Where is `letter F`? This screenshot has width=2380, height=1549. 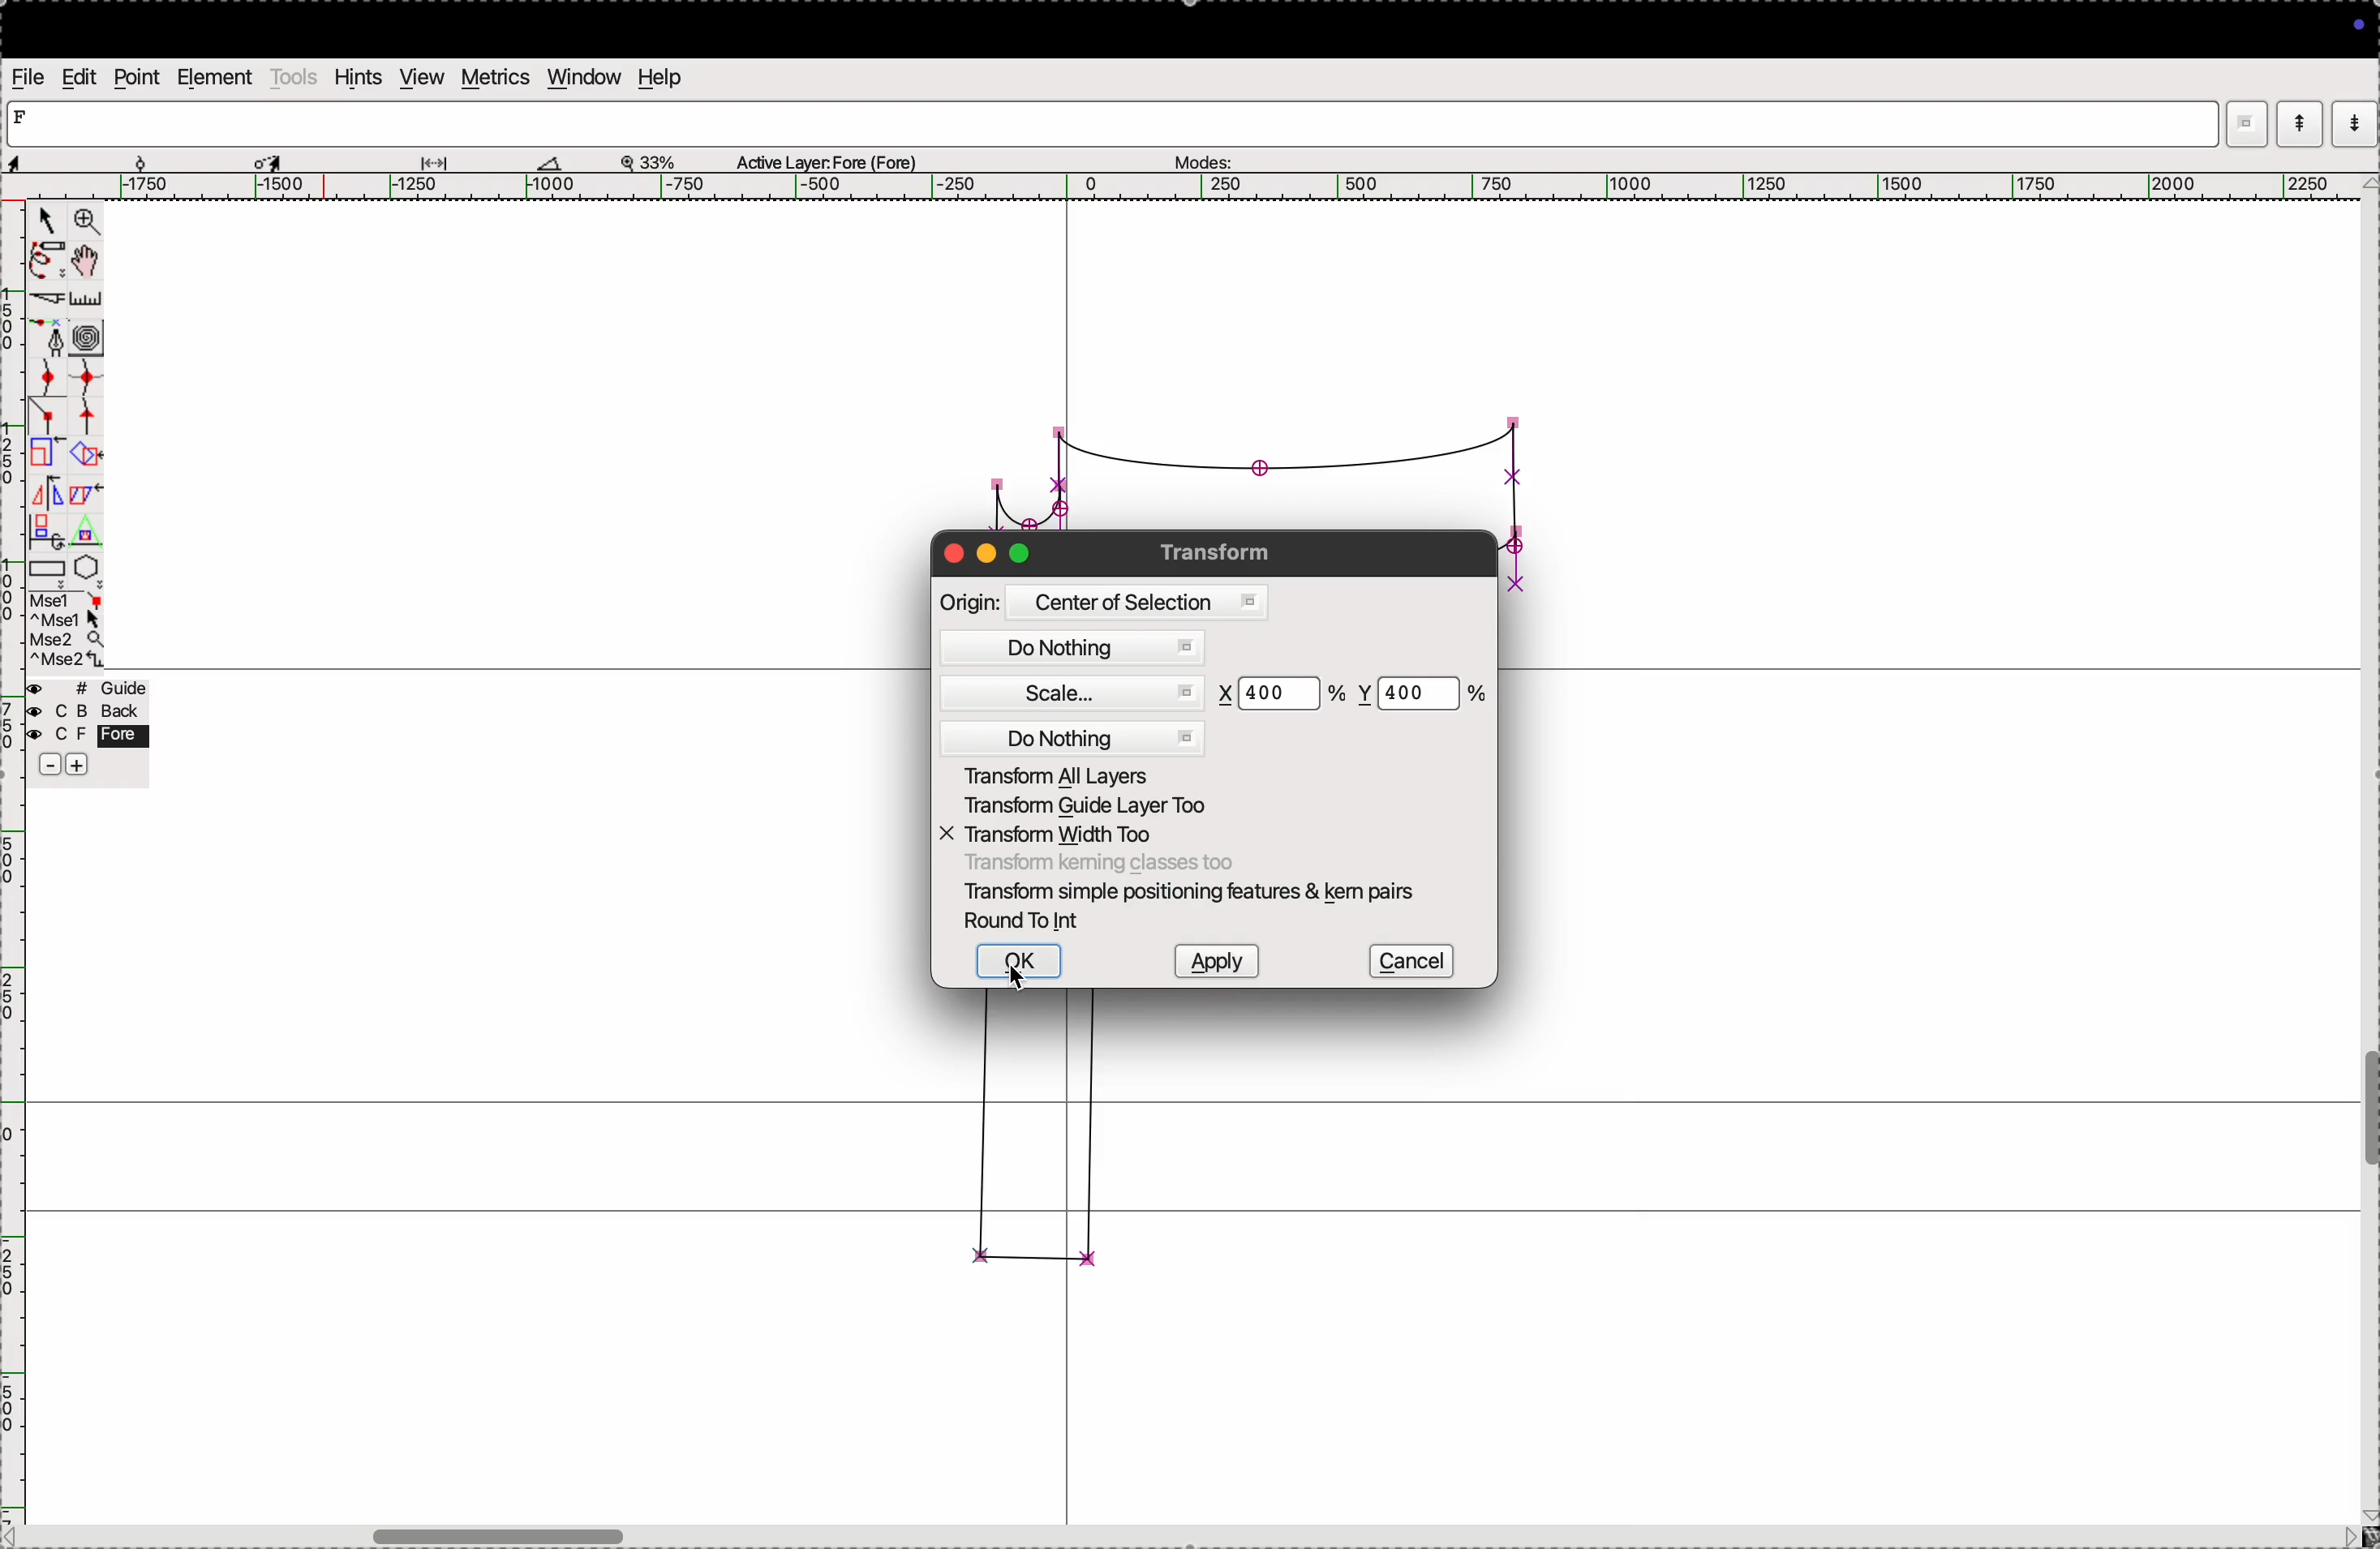
letter F is located at coordinates (24, 116).